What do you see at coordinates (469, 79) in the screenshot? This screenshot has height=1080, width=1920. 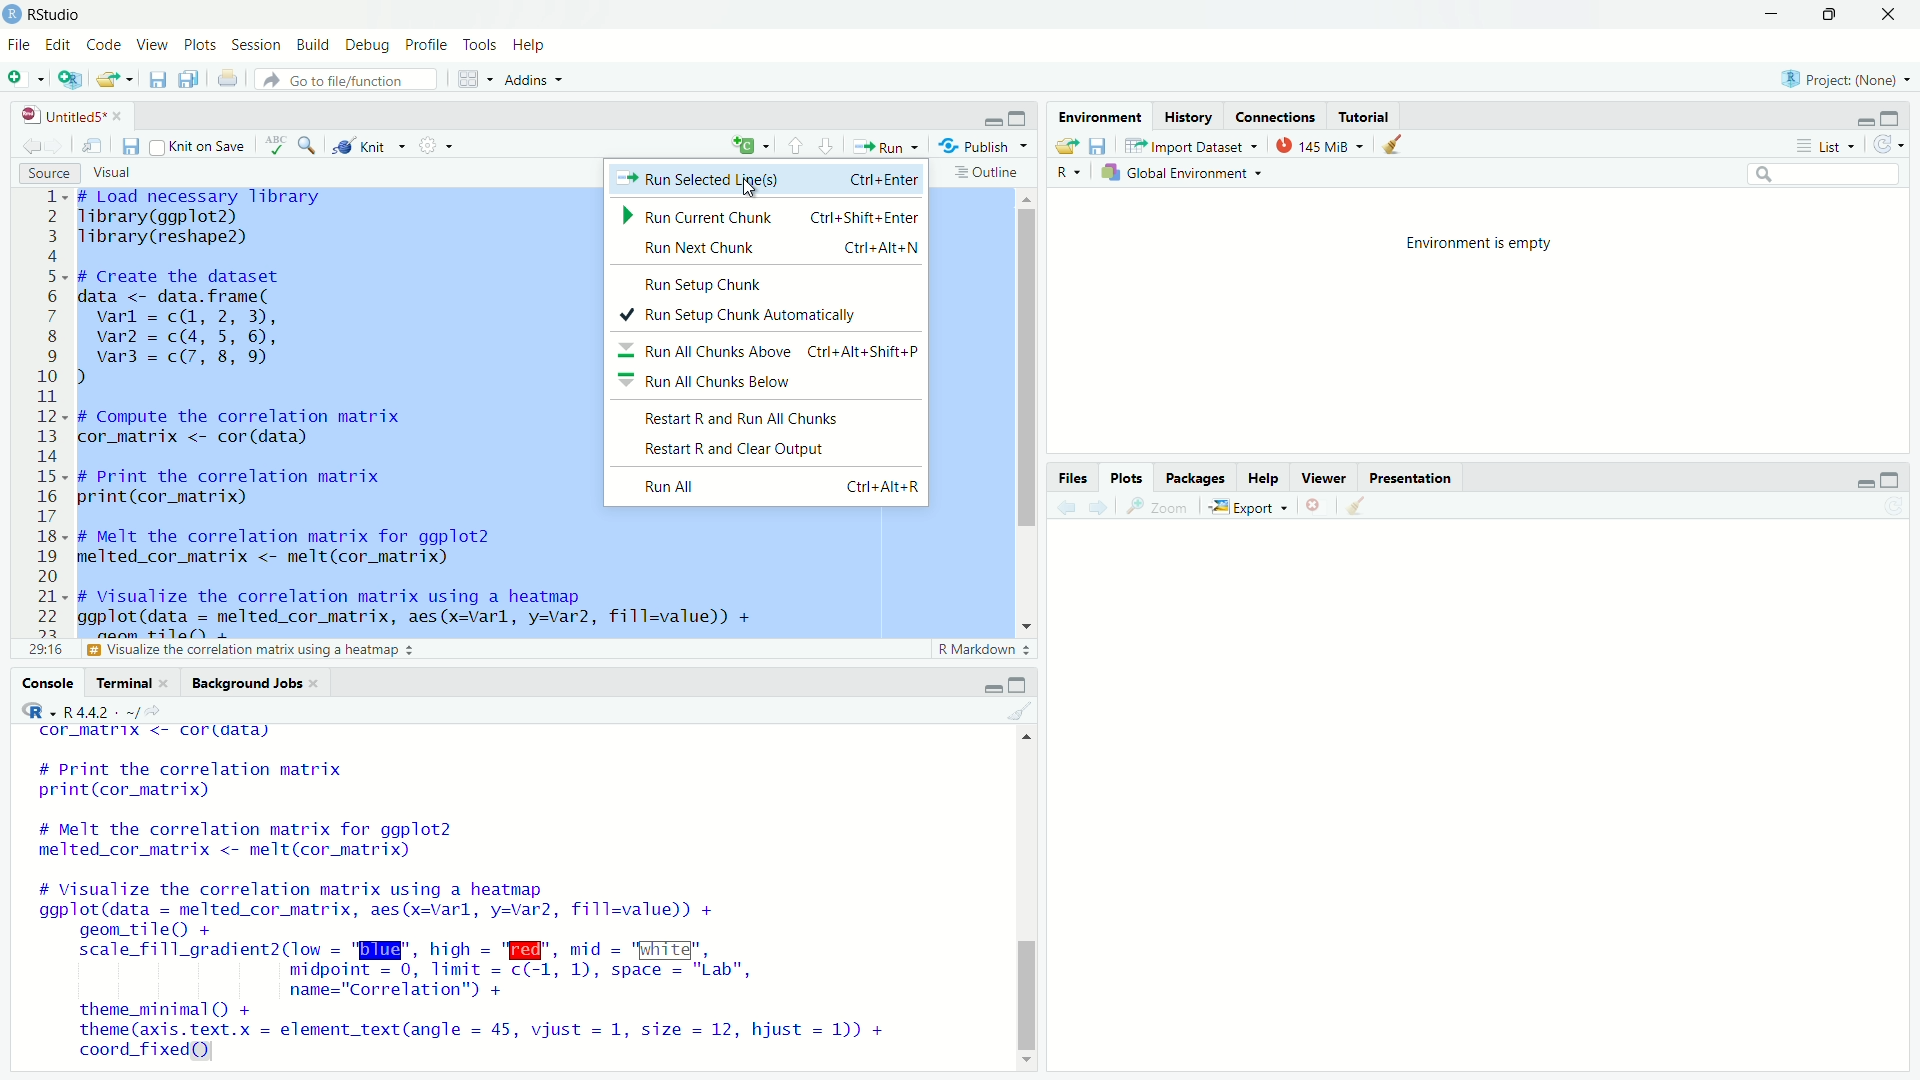 I see `workspace panes` at bounding box center [469, 79].